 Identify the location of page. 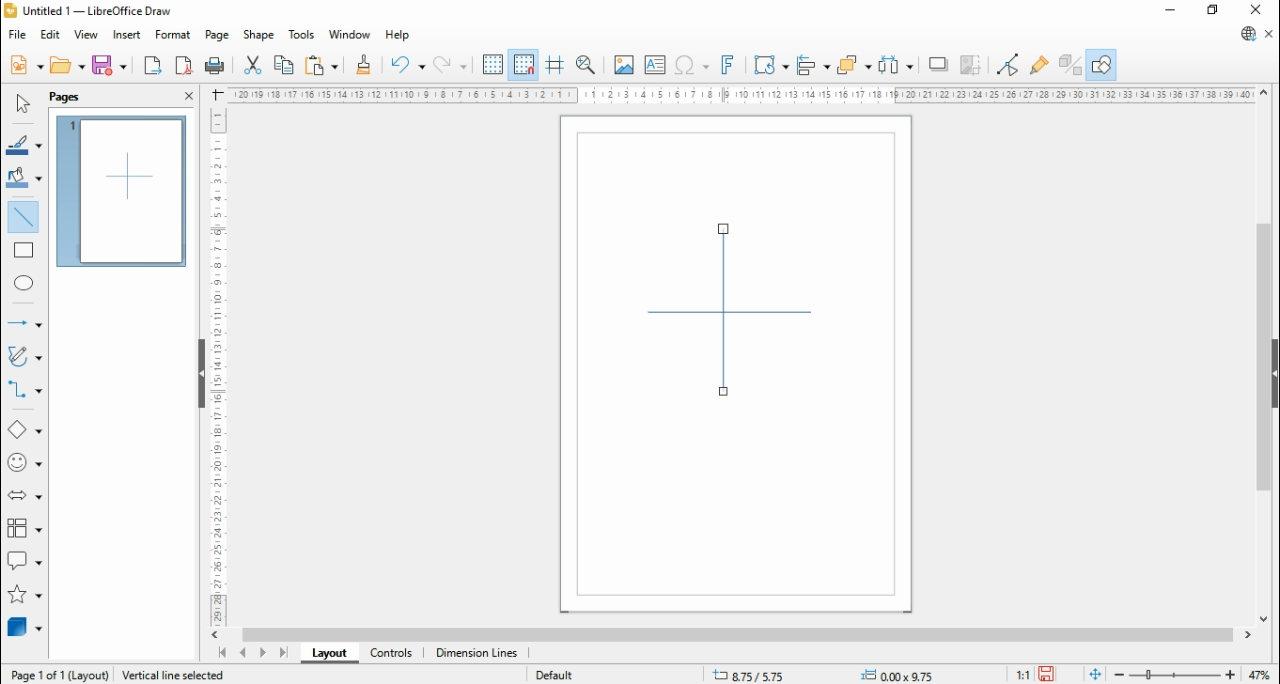
(65, 98).